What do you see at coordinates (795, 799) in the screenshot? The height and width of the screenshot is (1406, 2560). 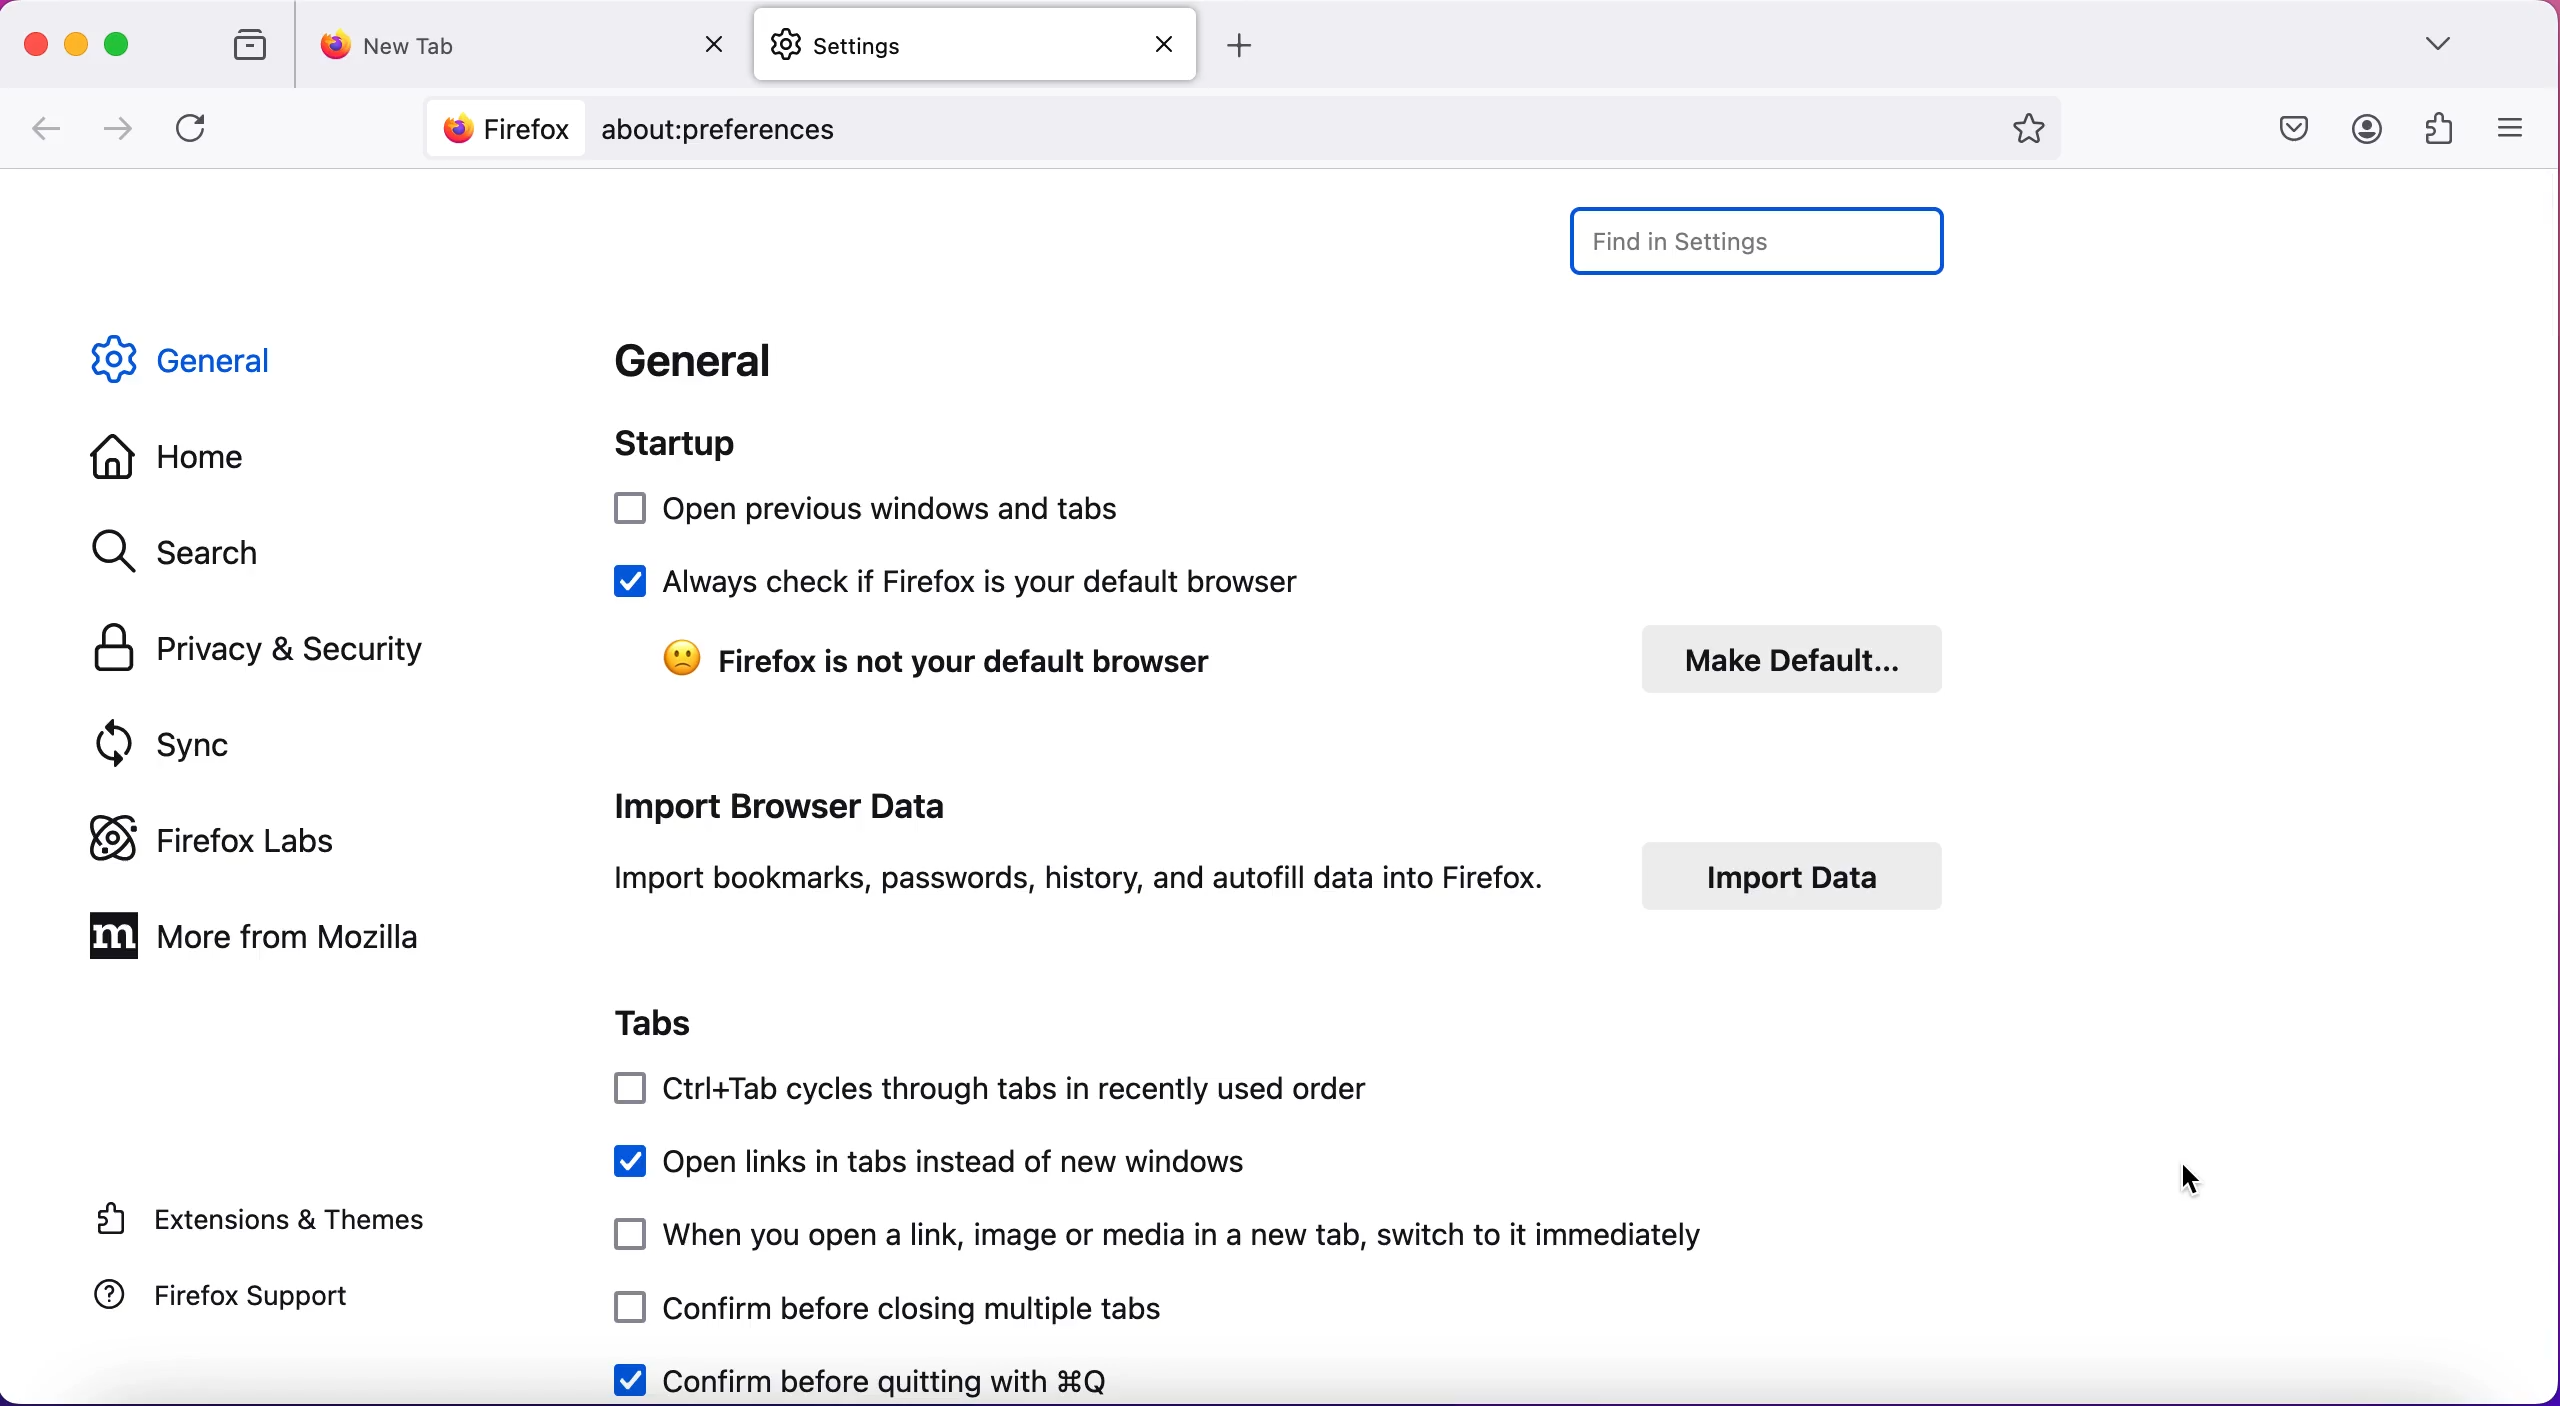 I see `import browser data` at bounding box center [795, 799].